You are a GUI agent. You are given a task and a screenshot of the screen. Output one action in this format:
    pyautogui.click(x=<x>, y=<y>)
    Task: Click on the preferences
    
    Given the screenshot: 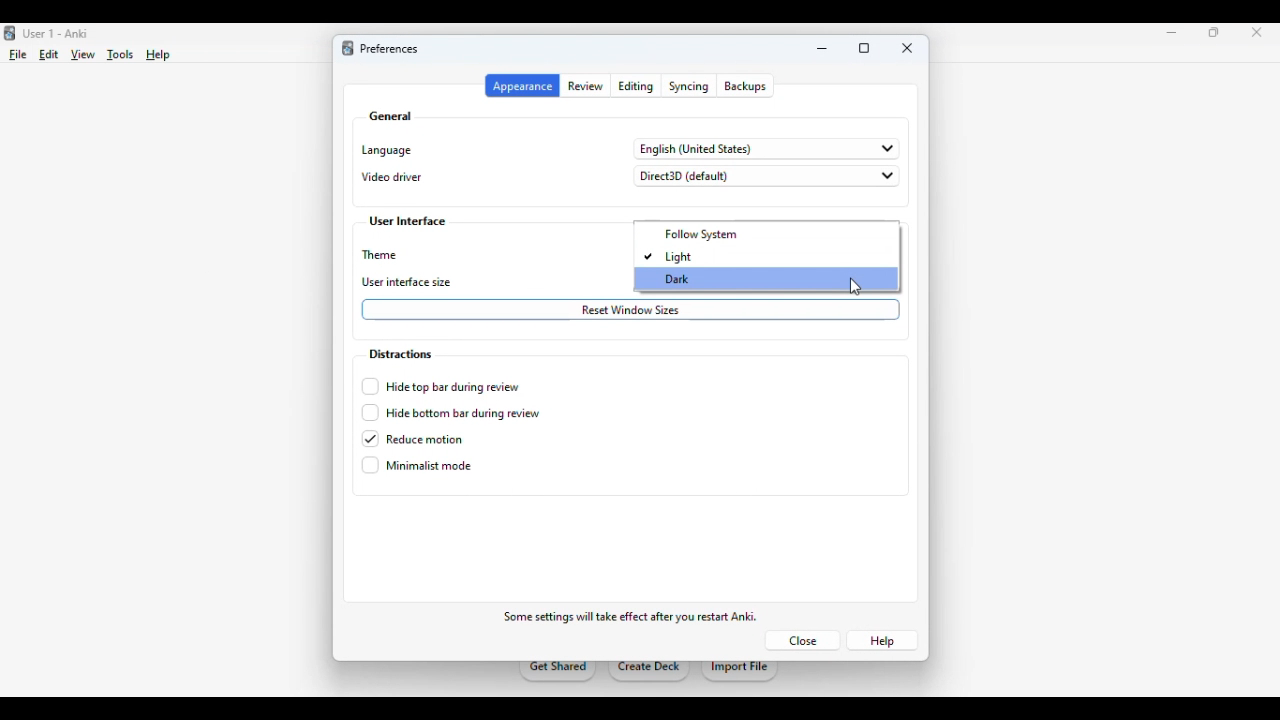 What is the action you would take?
    pyautogui.click(x=388, y=49)
    